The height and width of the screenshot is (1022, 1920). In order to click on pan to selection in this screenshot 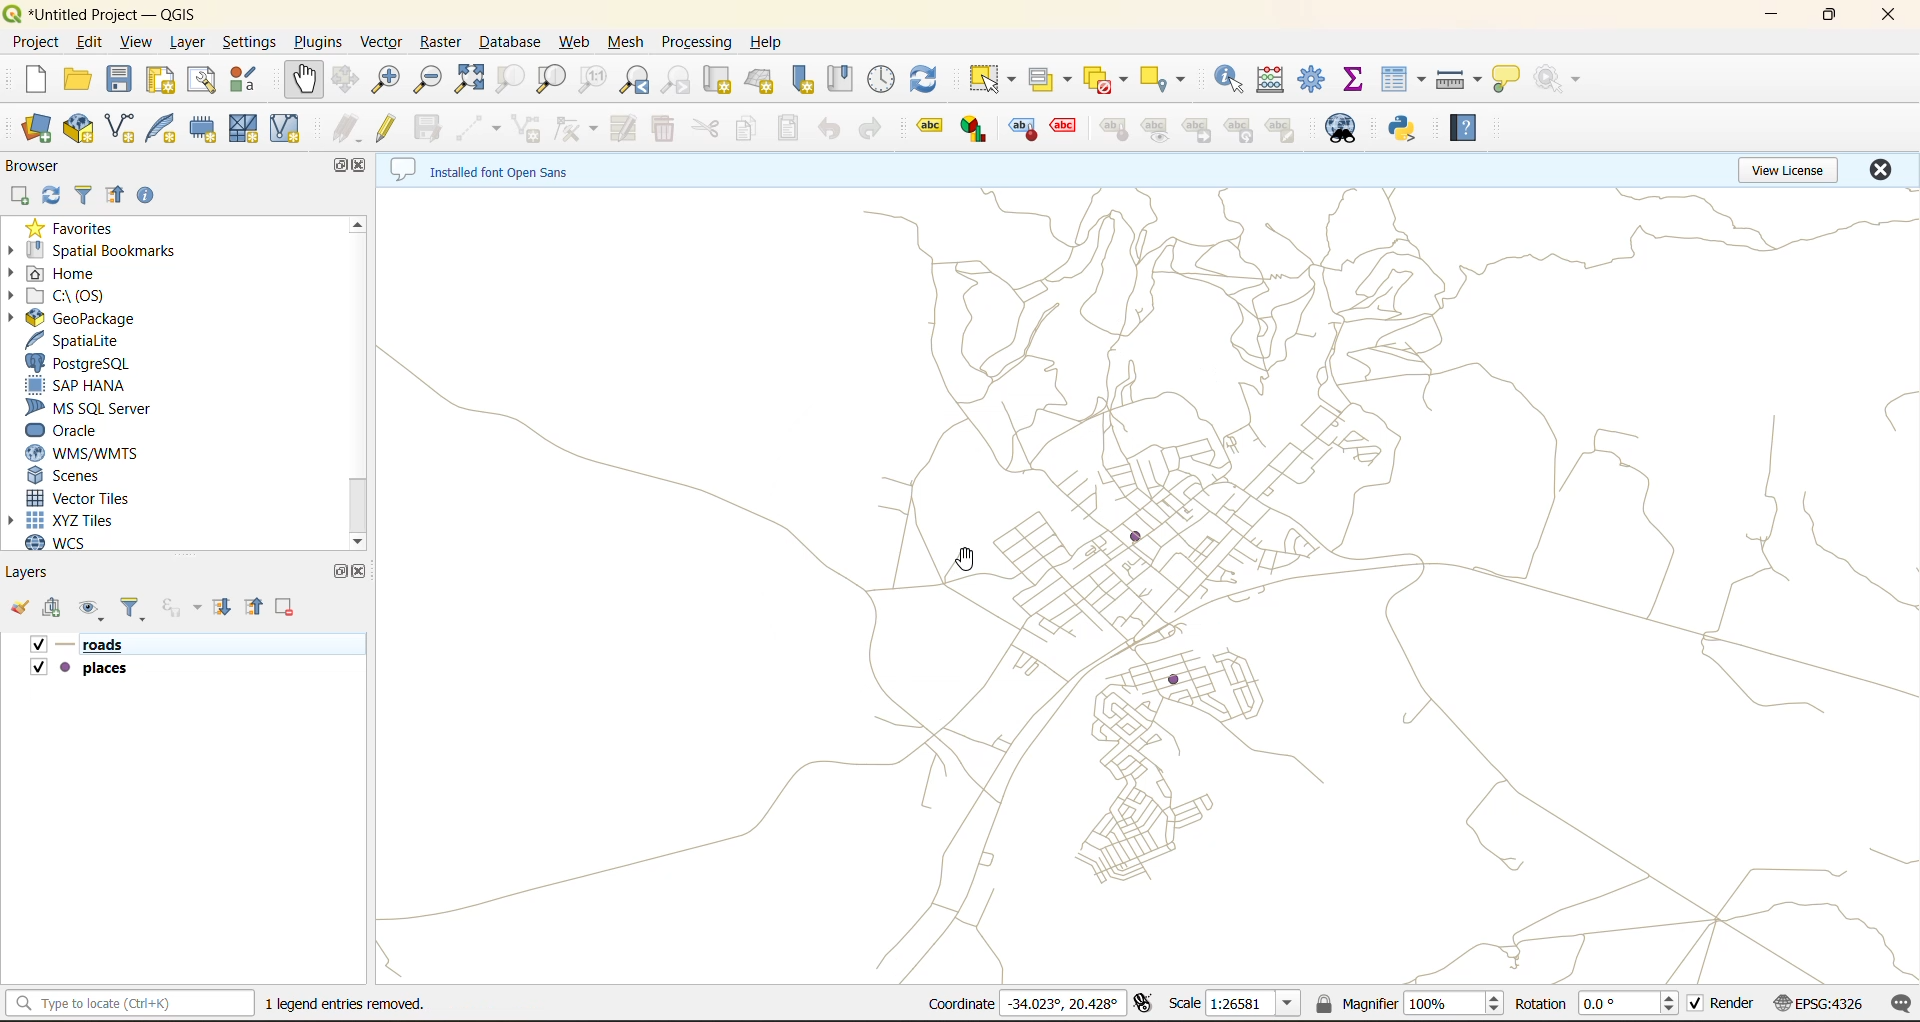, I will do `click(348, 80)`.